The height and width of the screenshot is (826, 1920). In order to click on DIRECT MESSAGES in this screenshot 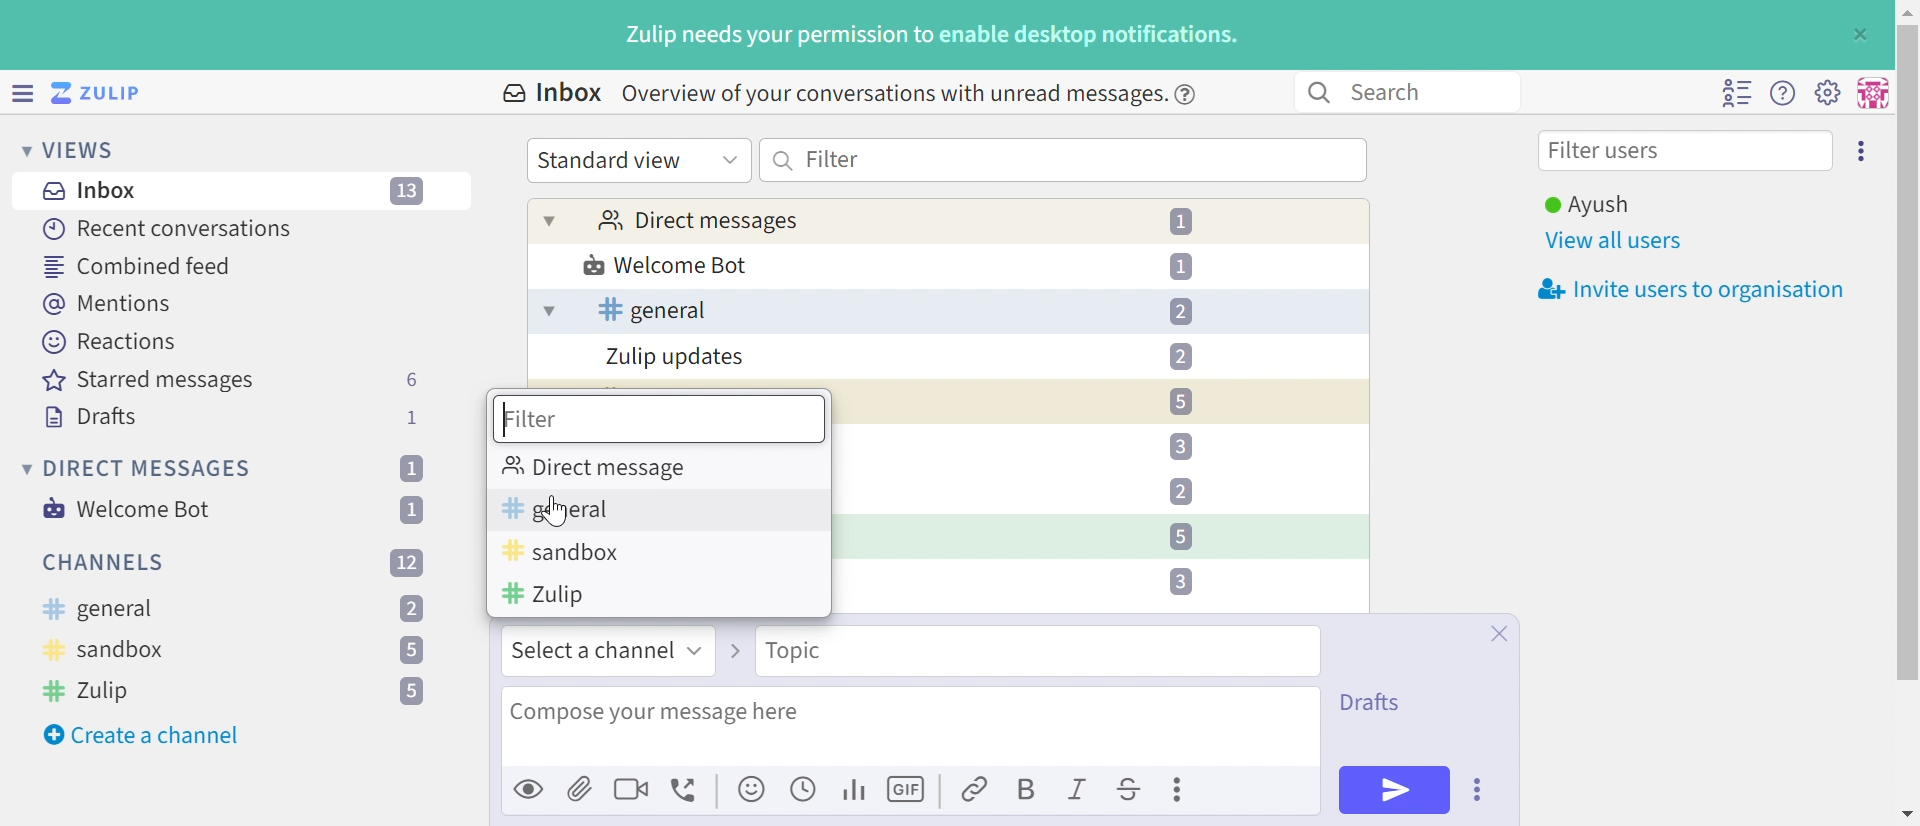, I will do `click(149, 469)`.